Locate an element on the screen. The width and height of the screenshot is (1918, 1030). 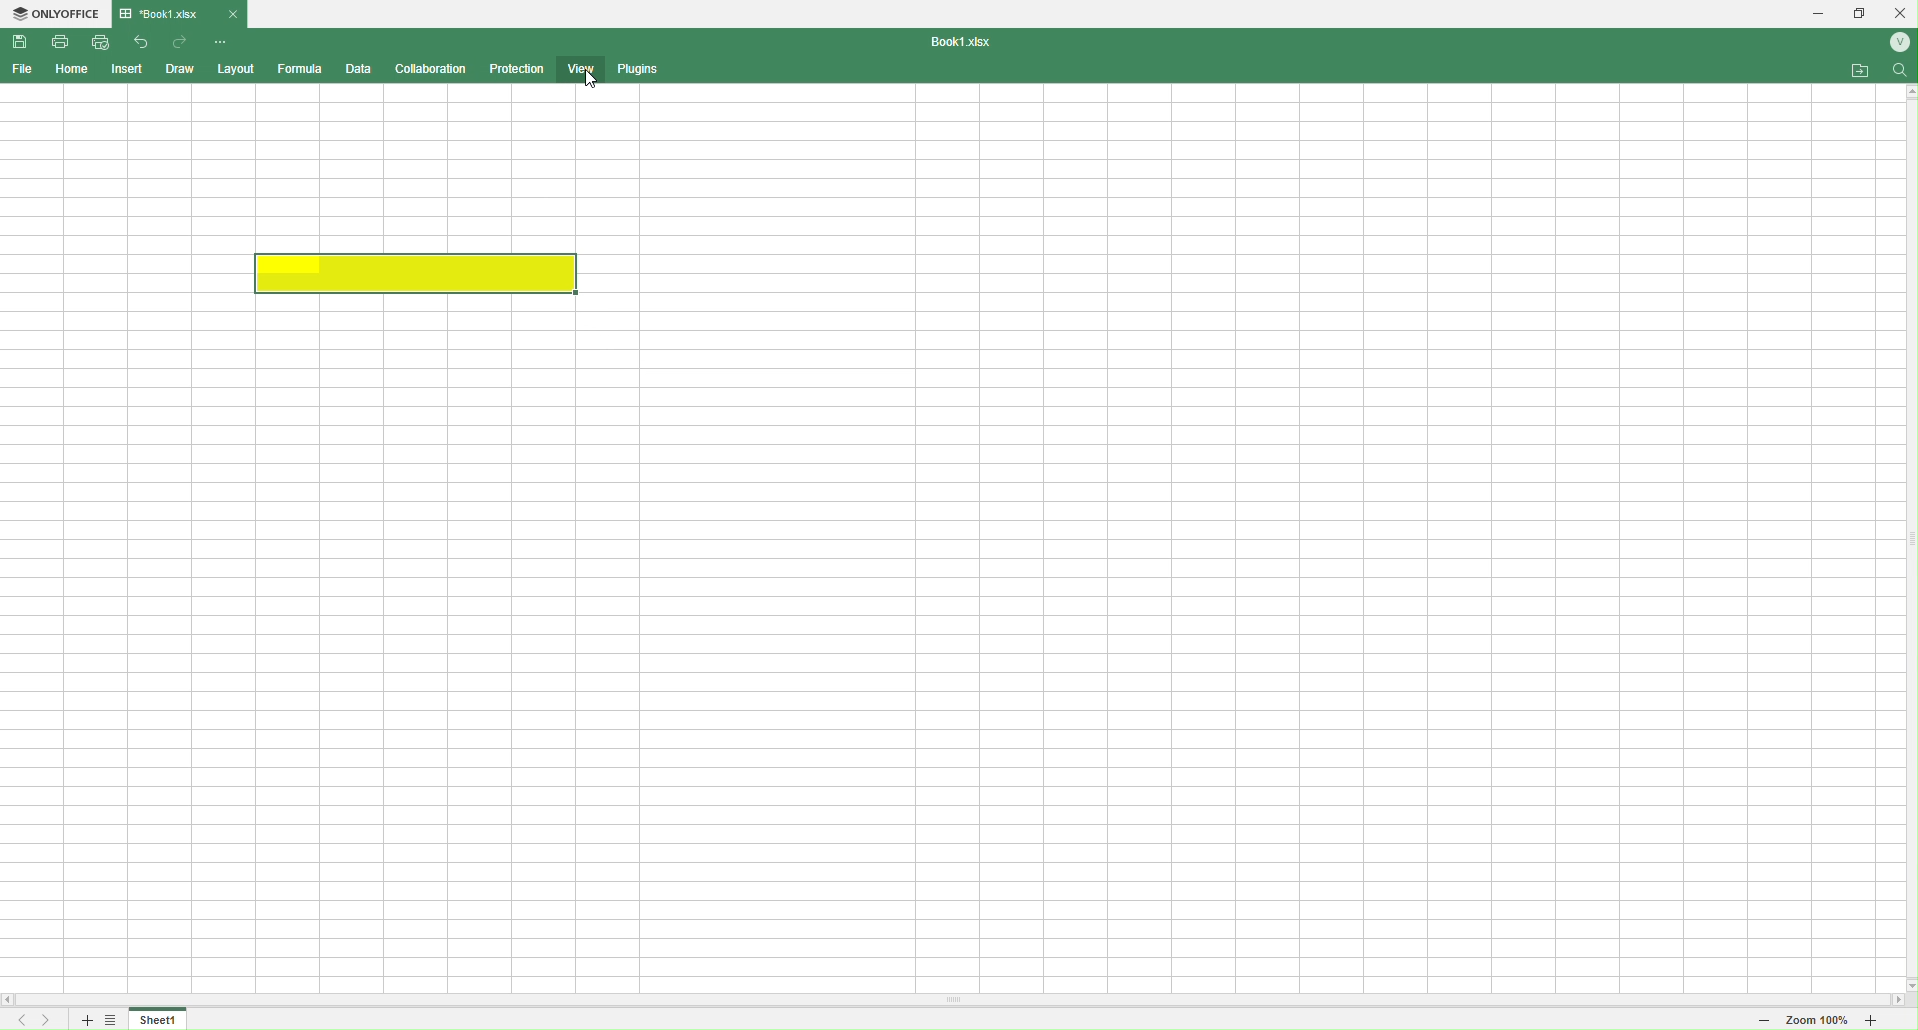
Open file location is located at coordinates (1851, 68).